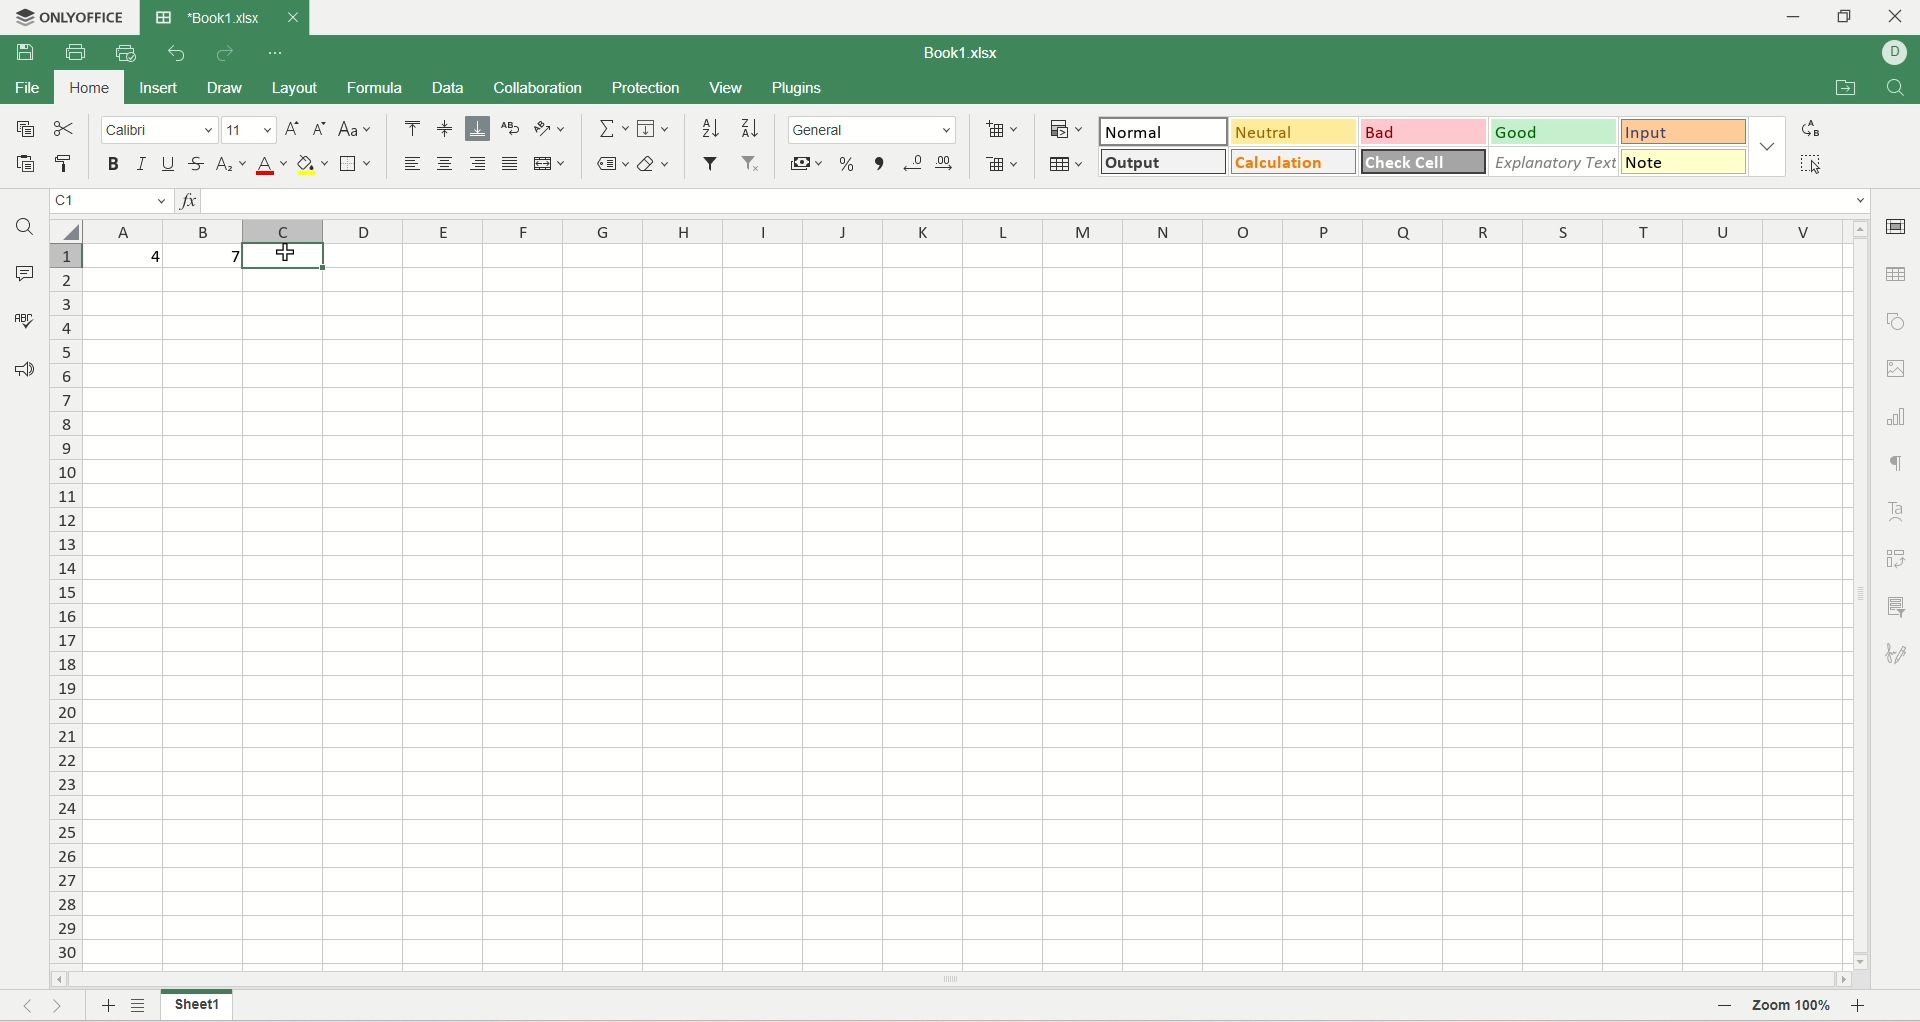 The image size is (1920, 1022). What do you see at coordinates (25, 226) in the screenshot?
I see `find` at bounding box center [25, 226].